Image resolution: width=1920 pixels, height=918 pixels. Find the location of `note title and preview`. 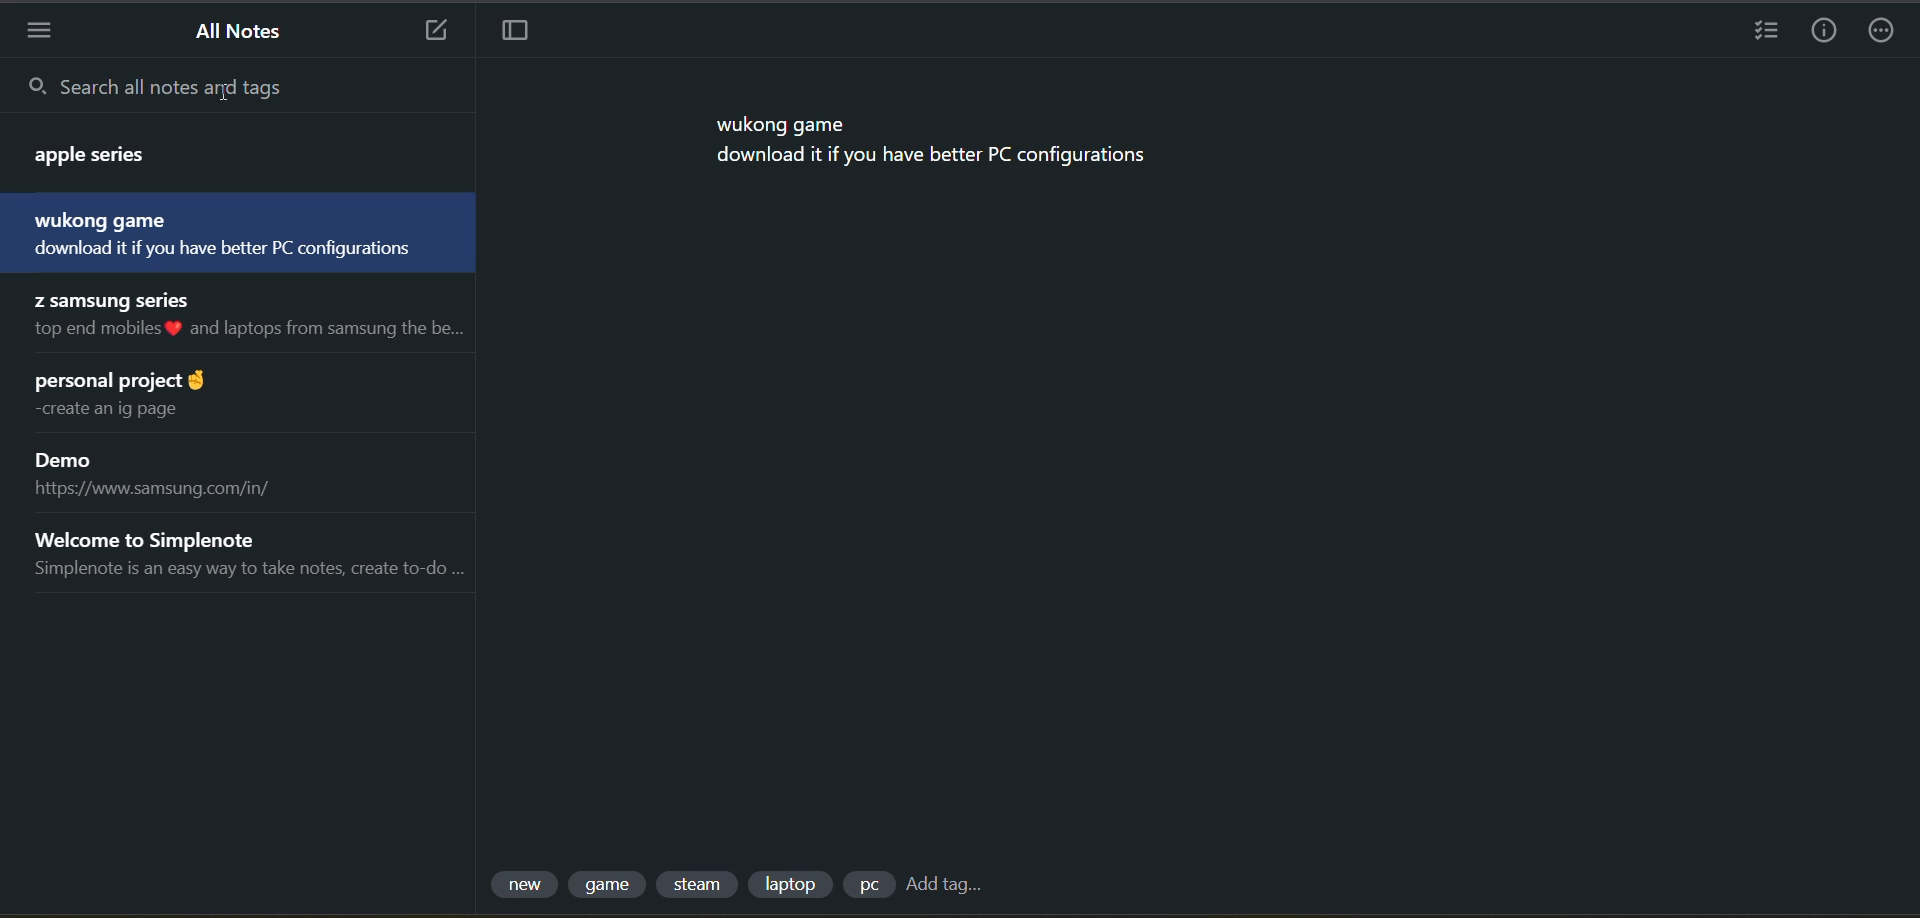

note title and preview is located at coordinates (143, 395).